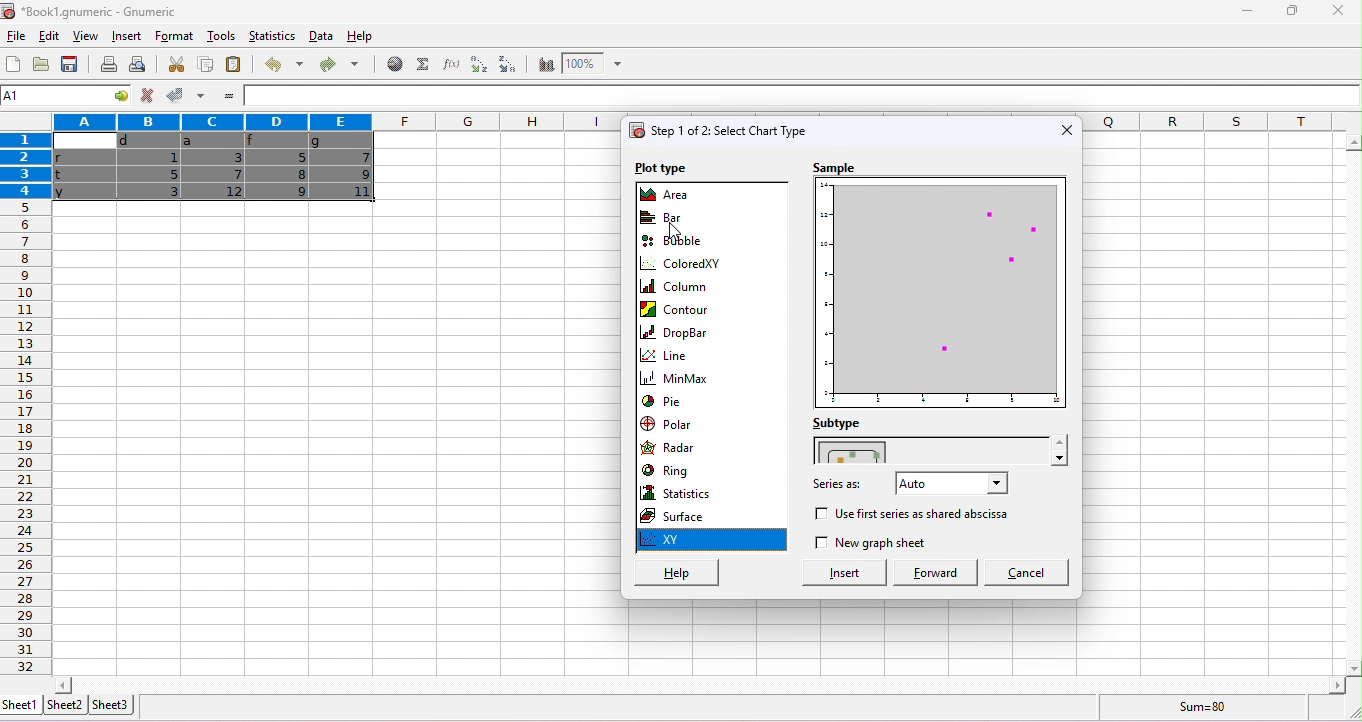 The width and height of the screenshot is (1362, 722). I want to click on view, so click(85, 36).